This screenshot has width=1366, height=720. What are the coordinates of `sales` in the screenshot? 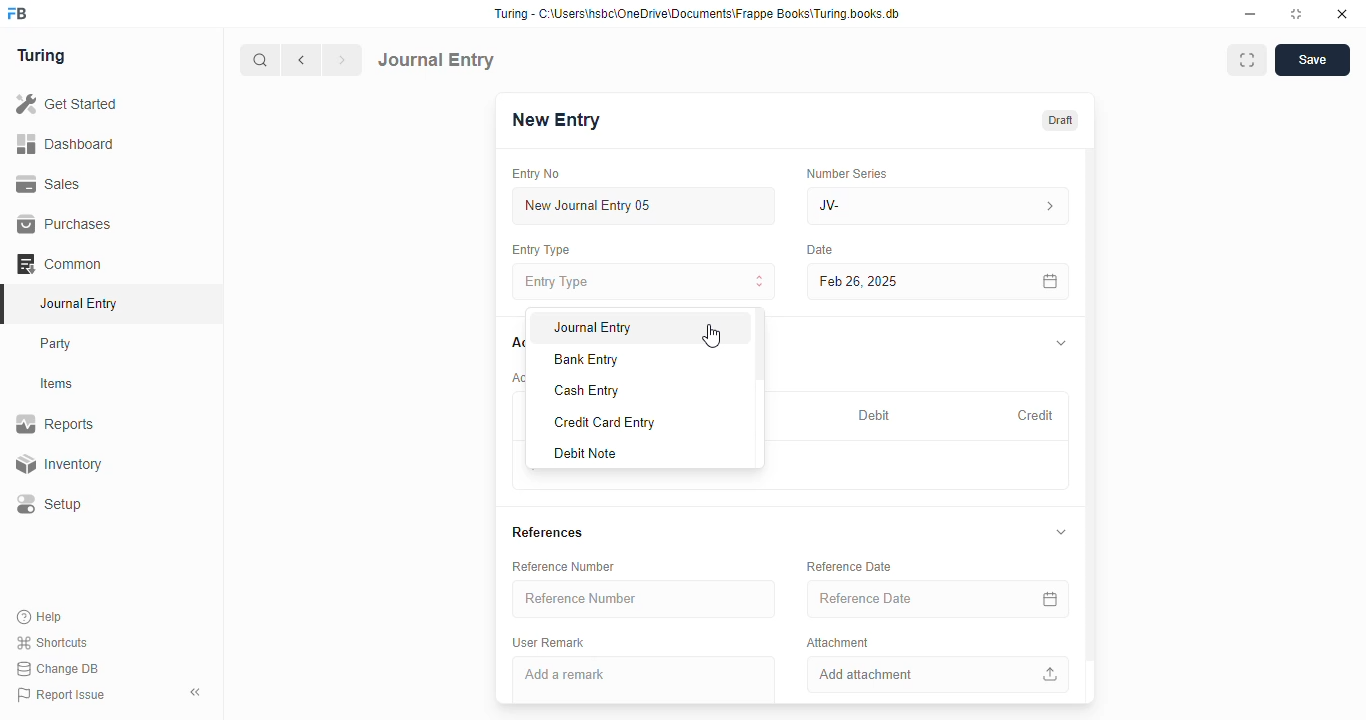 It's located at (49, 183).